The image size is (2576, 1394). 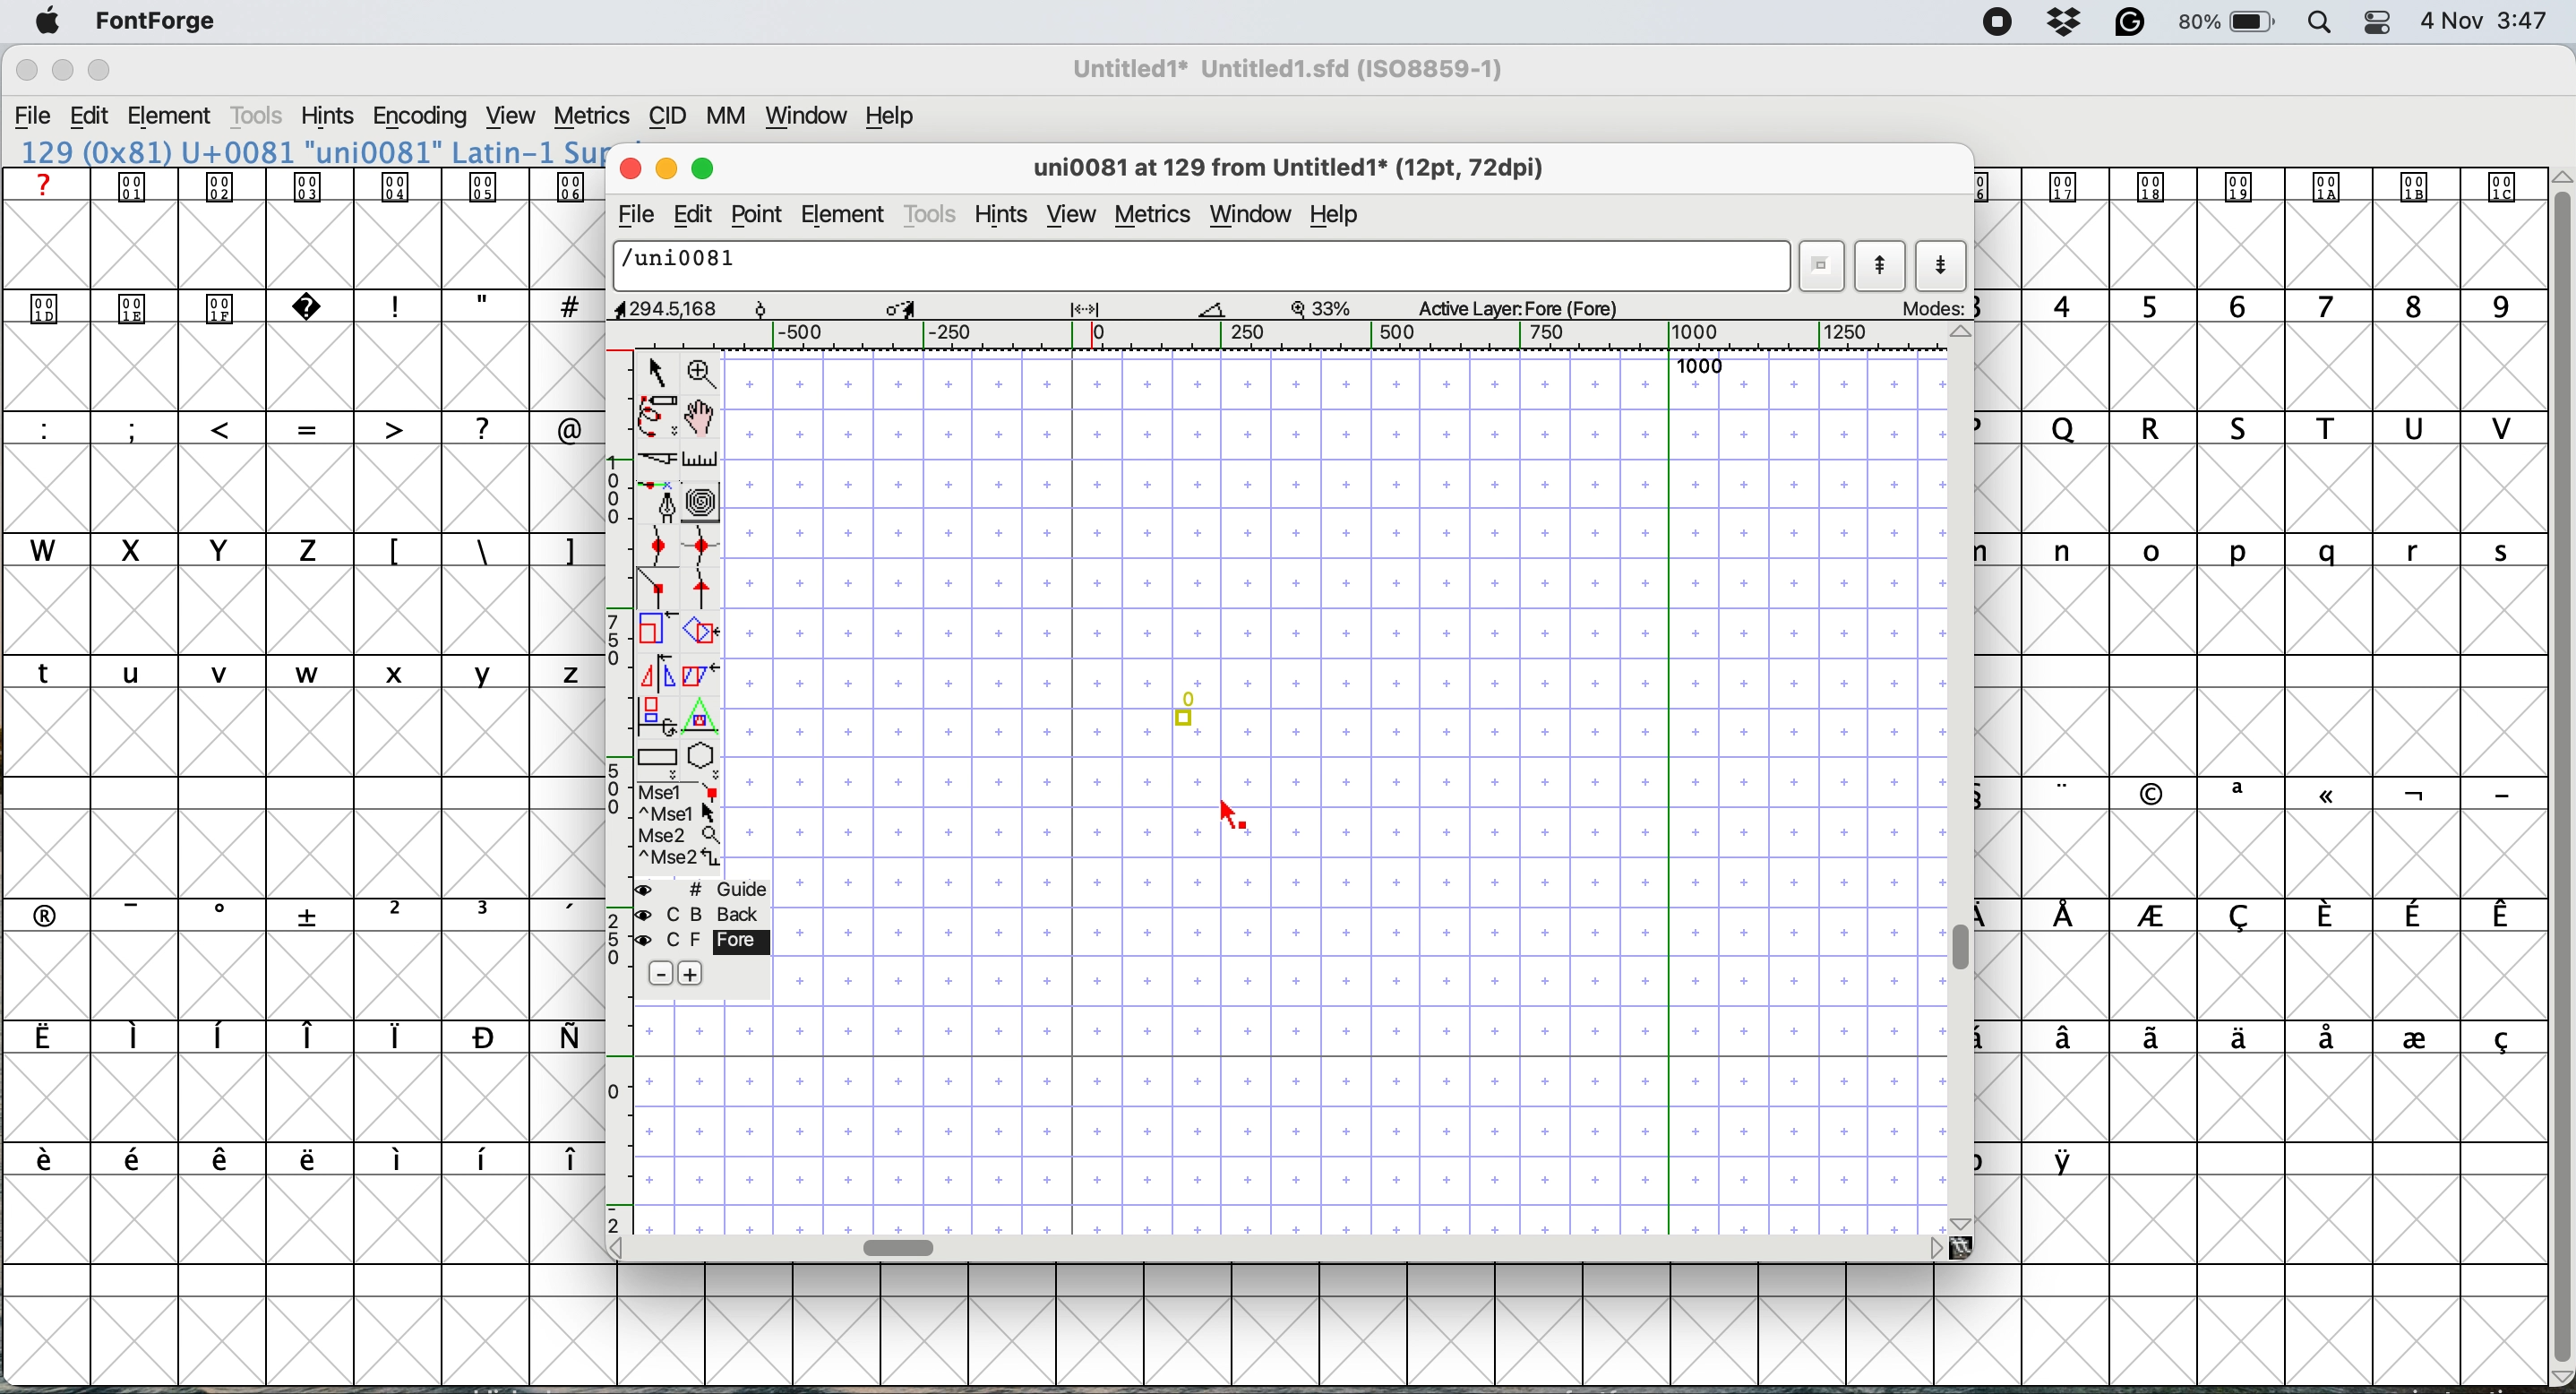 What do you see at coordinates (660, 589) in the screenshot?
I see `connector point` at bounding box center [660, 589].